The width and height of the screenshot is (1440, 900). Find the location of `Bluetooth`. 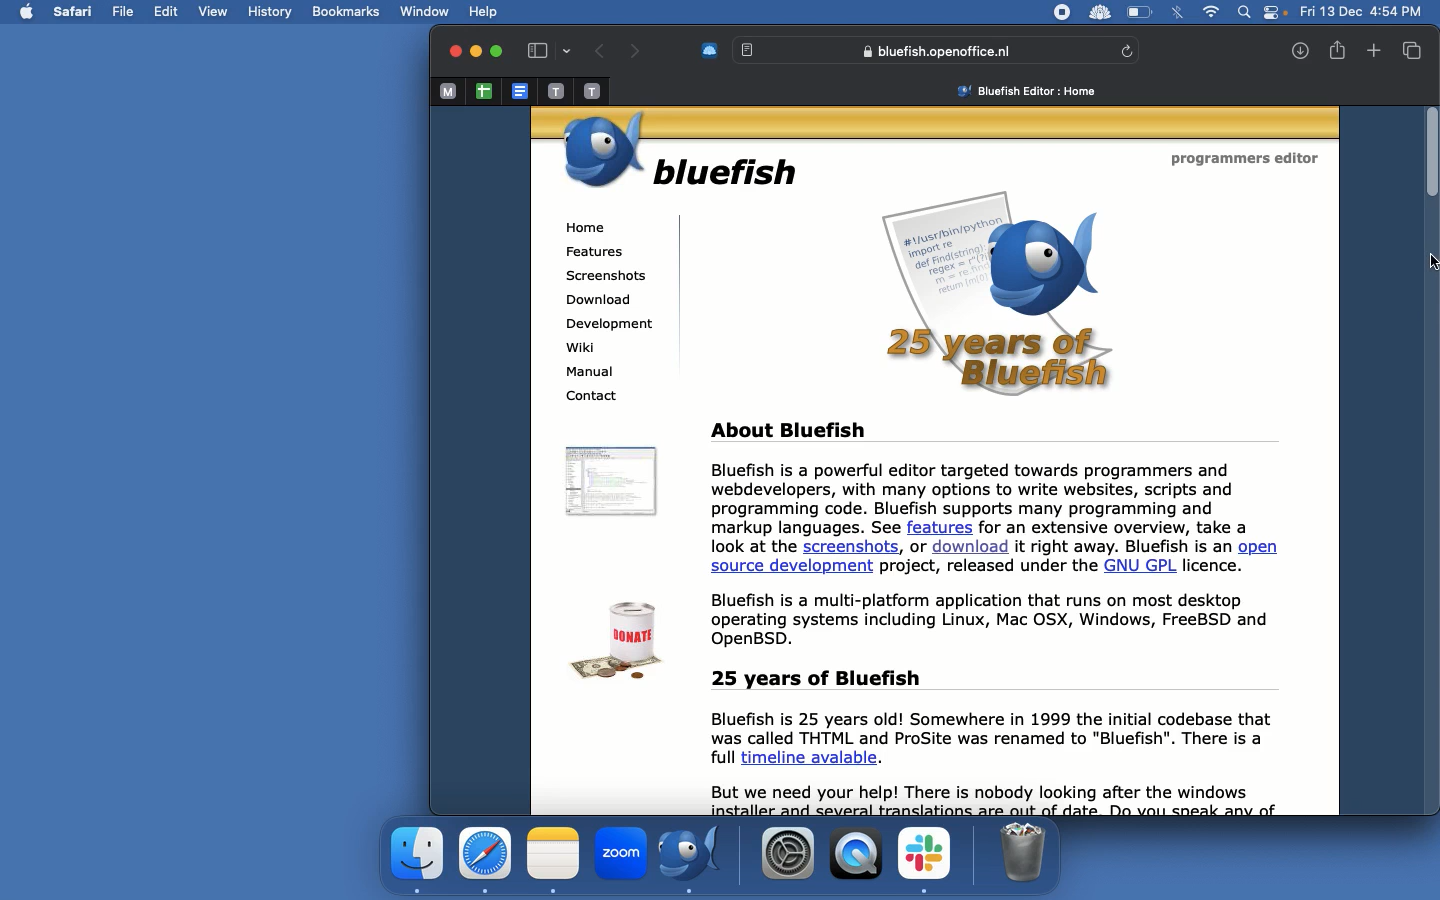

Bluetooth is located at coordinates (1178, 14).